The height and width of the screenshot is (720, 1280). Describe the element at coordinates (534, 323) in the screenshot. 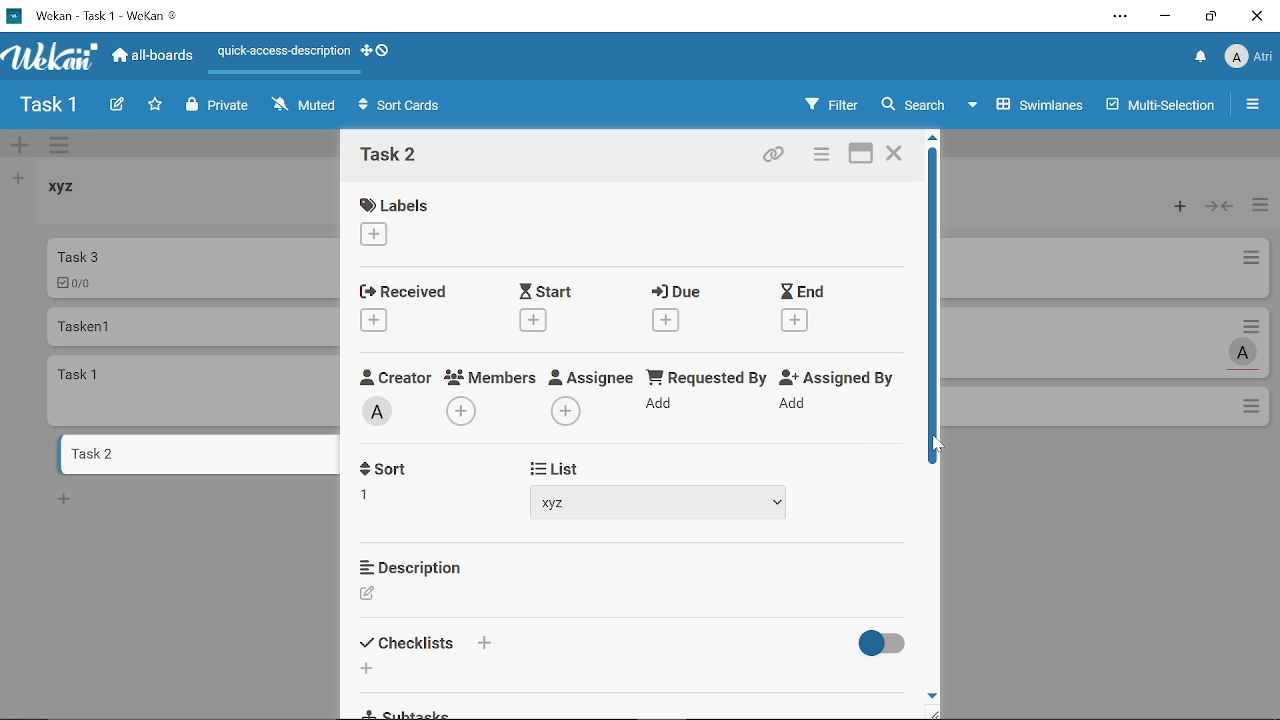

I see `Add start date` at that location.